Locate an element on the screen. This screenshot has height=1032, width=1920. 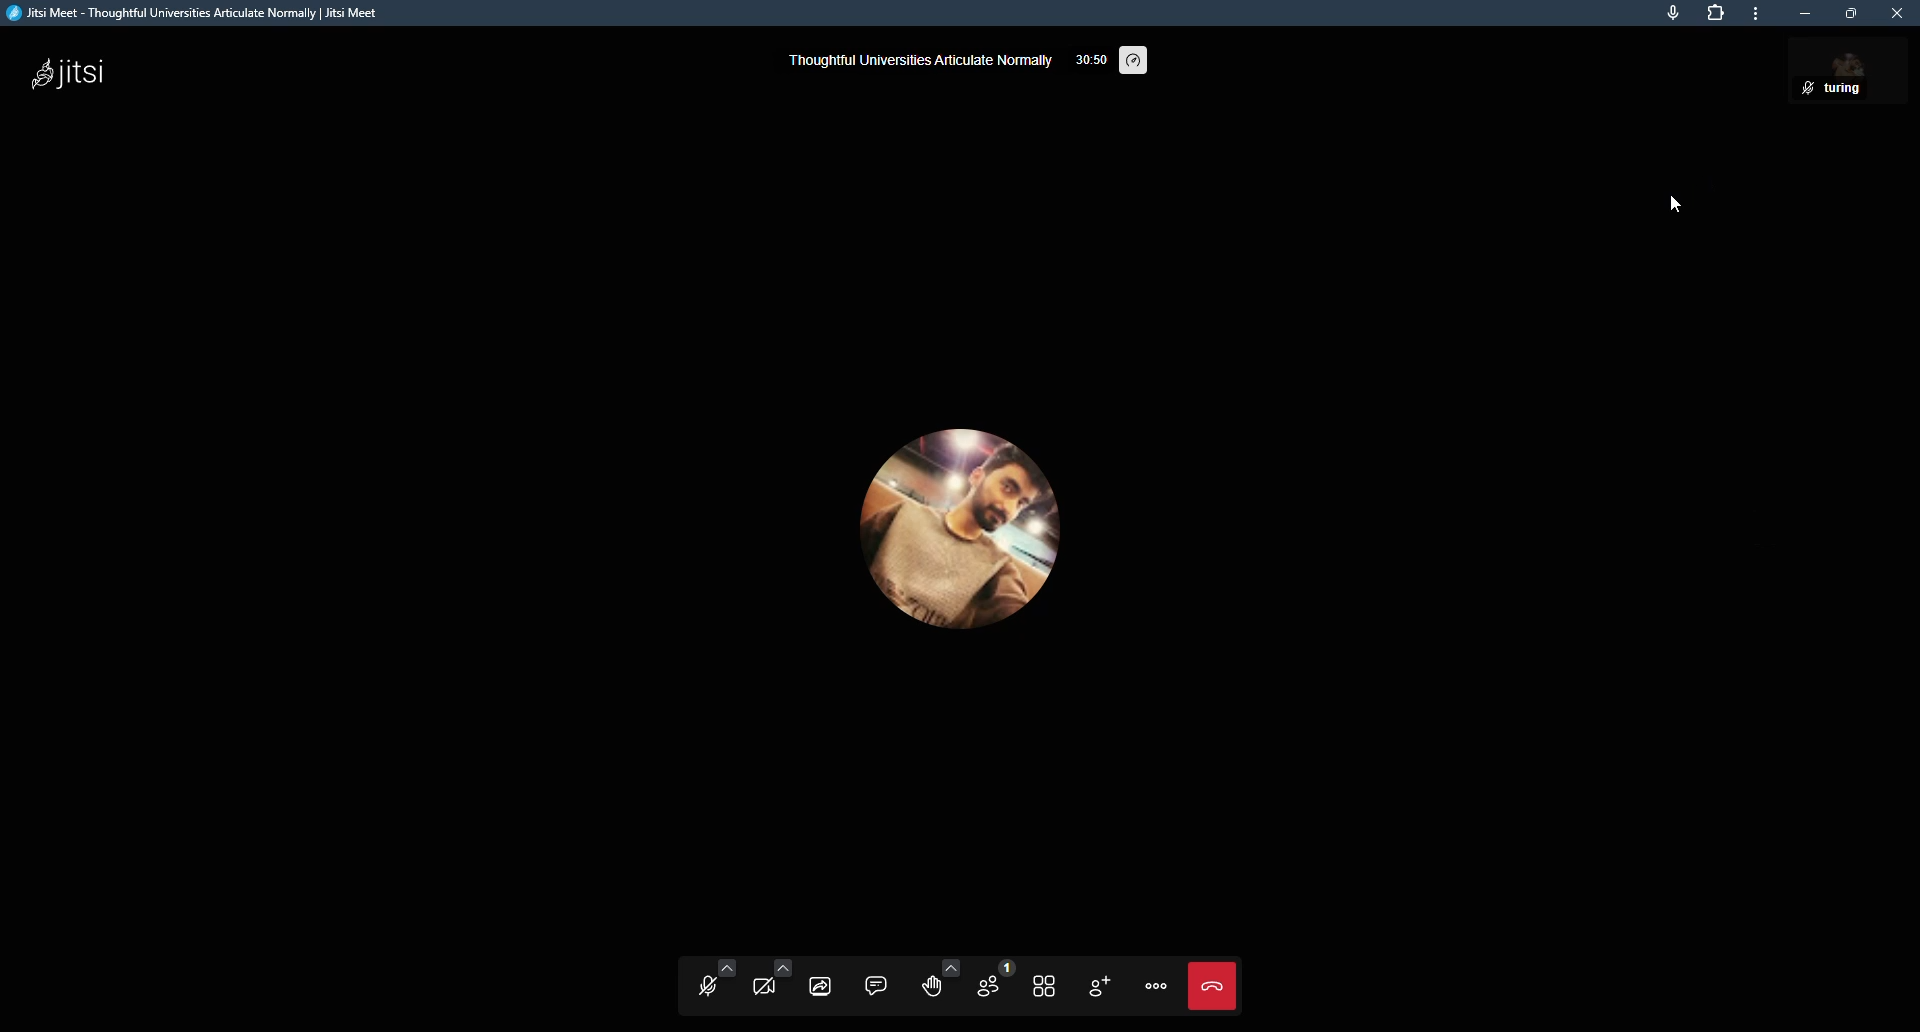
cursor is located at coordinates (1680, 199).